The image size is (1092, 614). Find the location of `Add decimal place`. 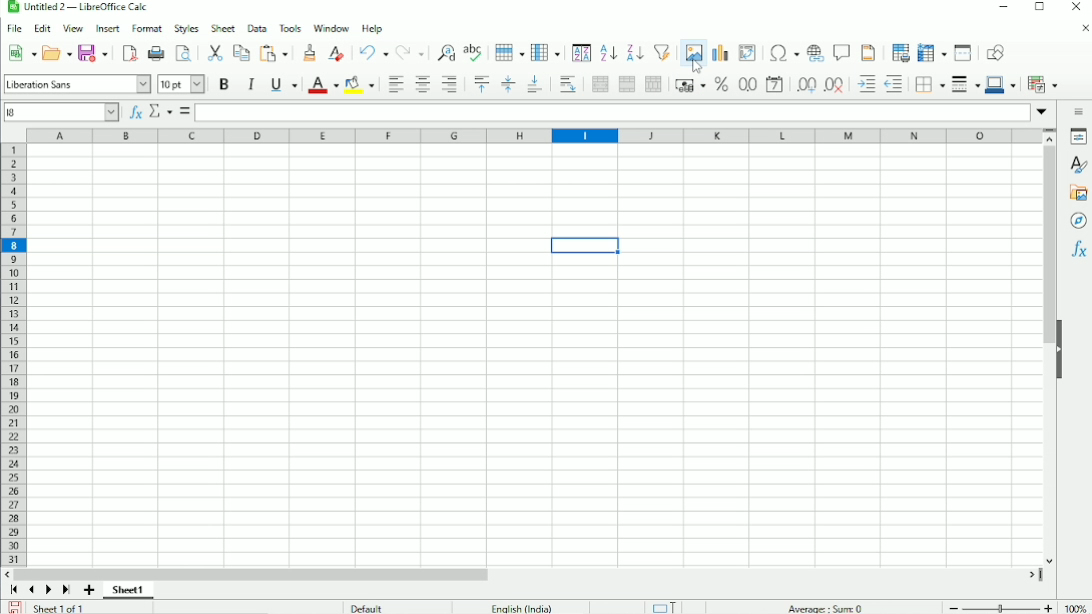

Add decimal place is located at coordinates (804, 85).